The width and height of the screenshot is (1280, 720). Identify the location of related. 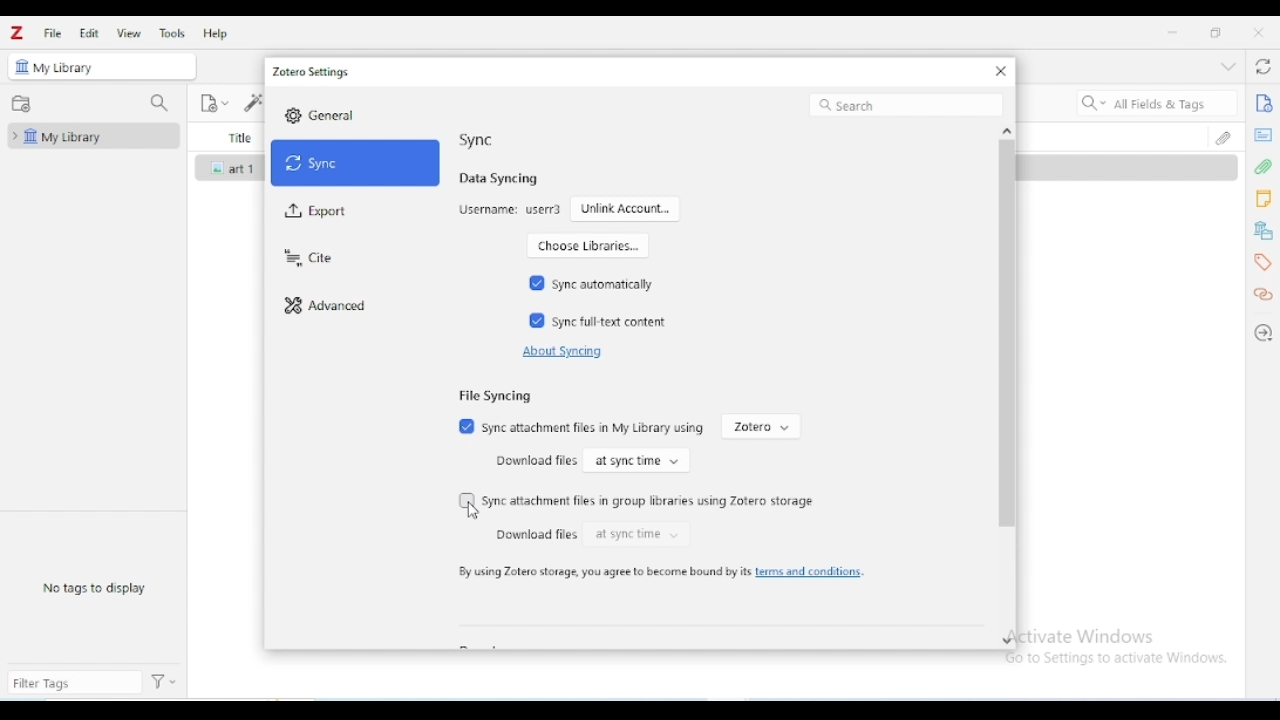
(1263, 295).